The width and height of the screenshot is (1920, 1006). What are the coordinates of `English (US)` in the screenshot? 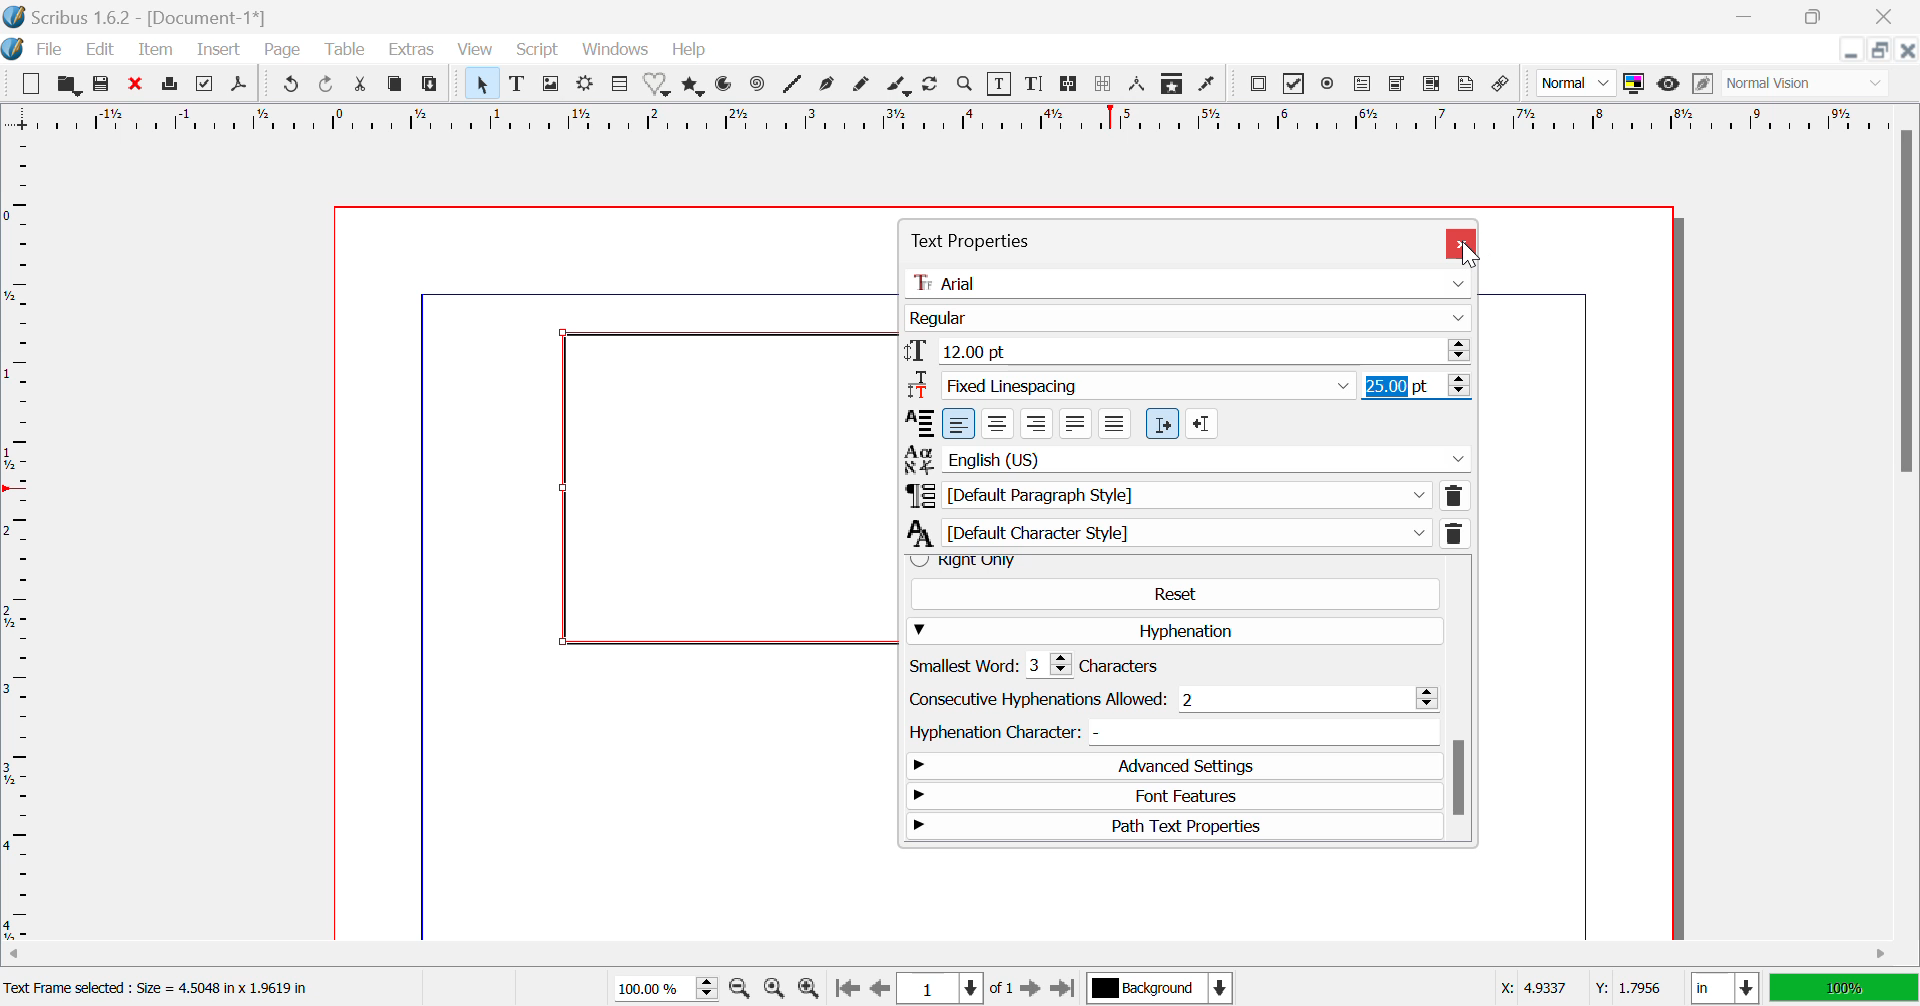 It's located at (1189, 458).